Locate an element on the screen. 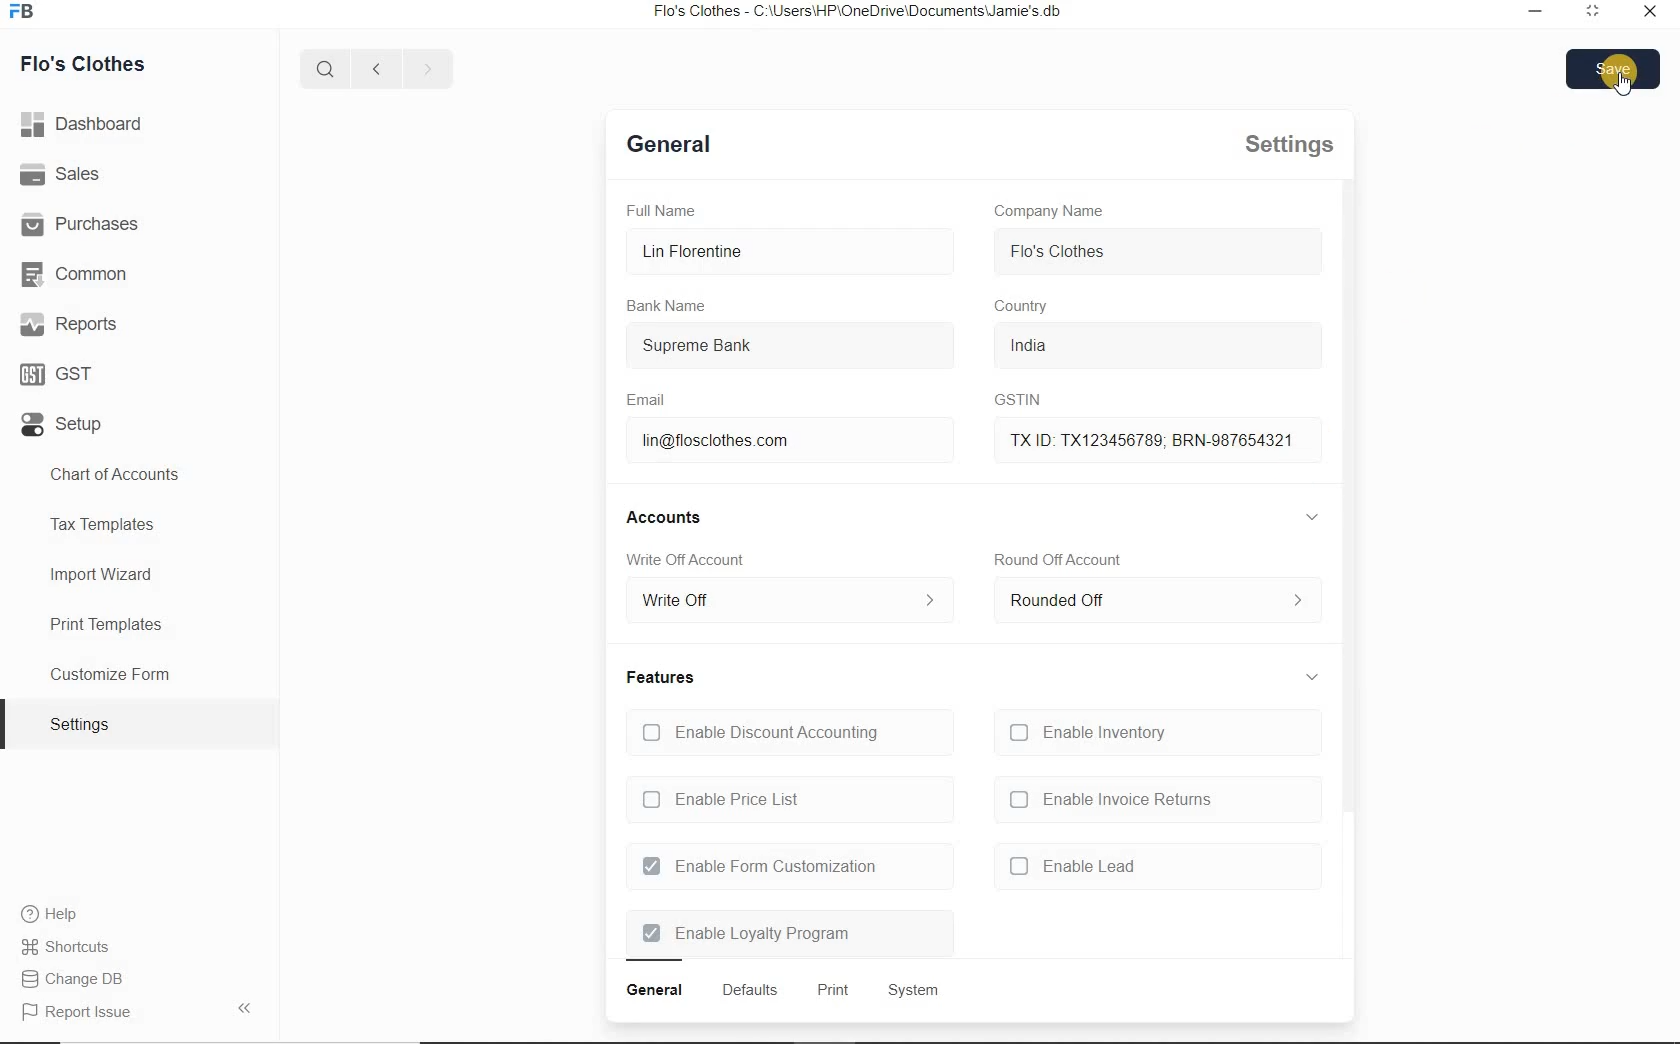 The height and width of the screenshot is (1044, 1680). print is located at coordinates (831, 992).